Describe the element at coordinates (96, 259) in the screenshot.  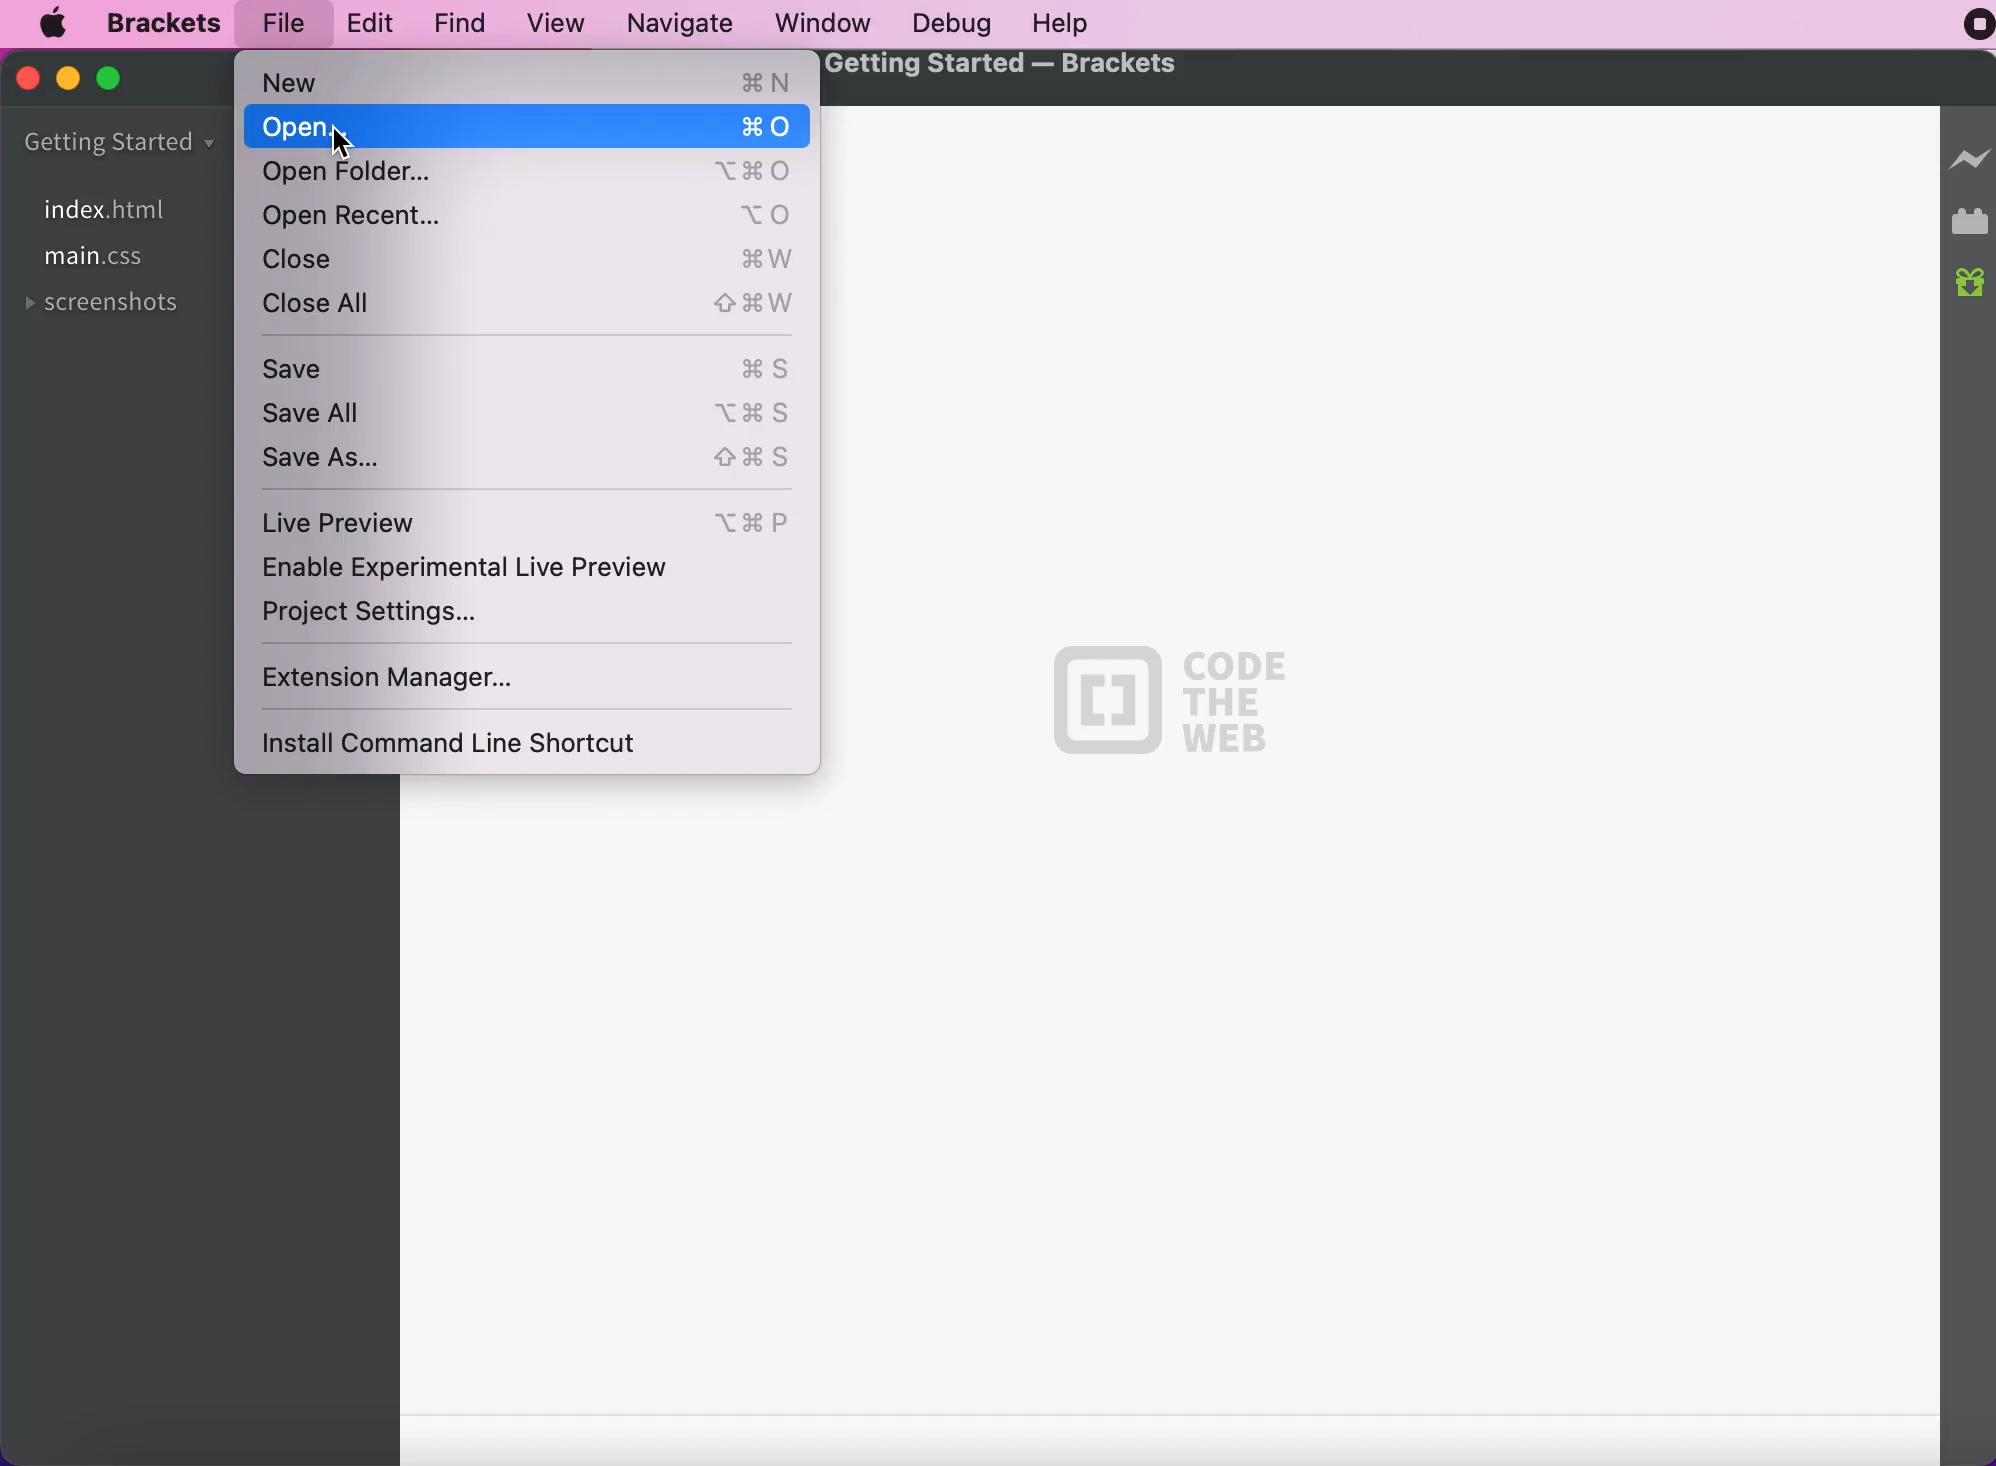
I see `main.css` at that location.